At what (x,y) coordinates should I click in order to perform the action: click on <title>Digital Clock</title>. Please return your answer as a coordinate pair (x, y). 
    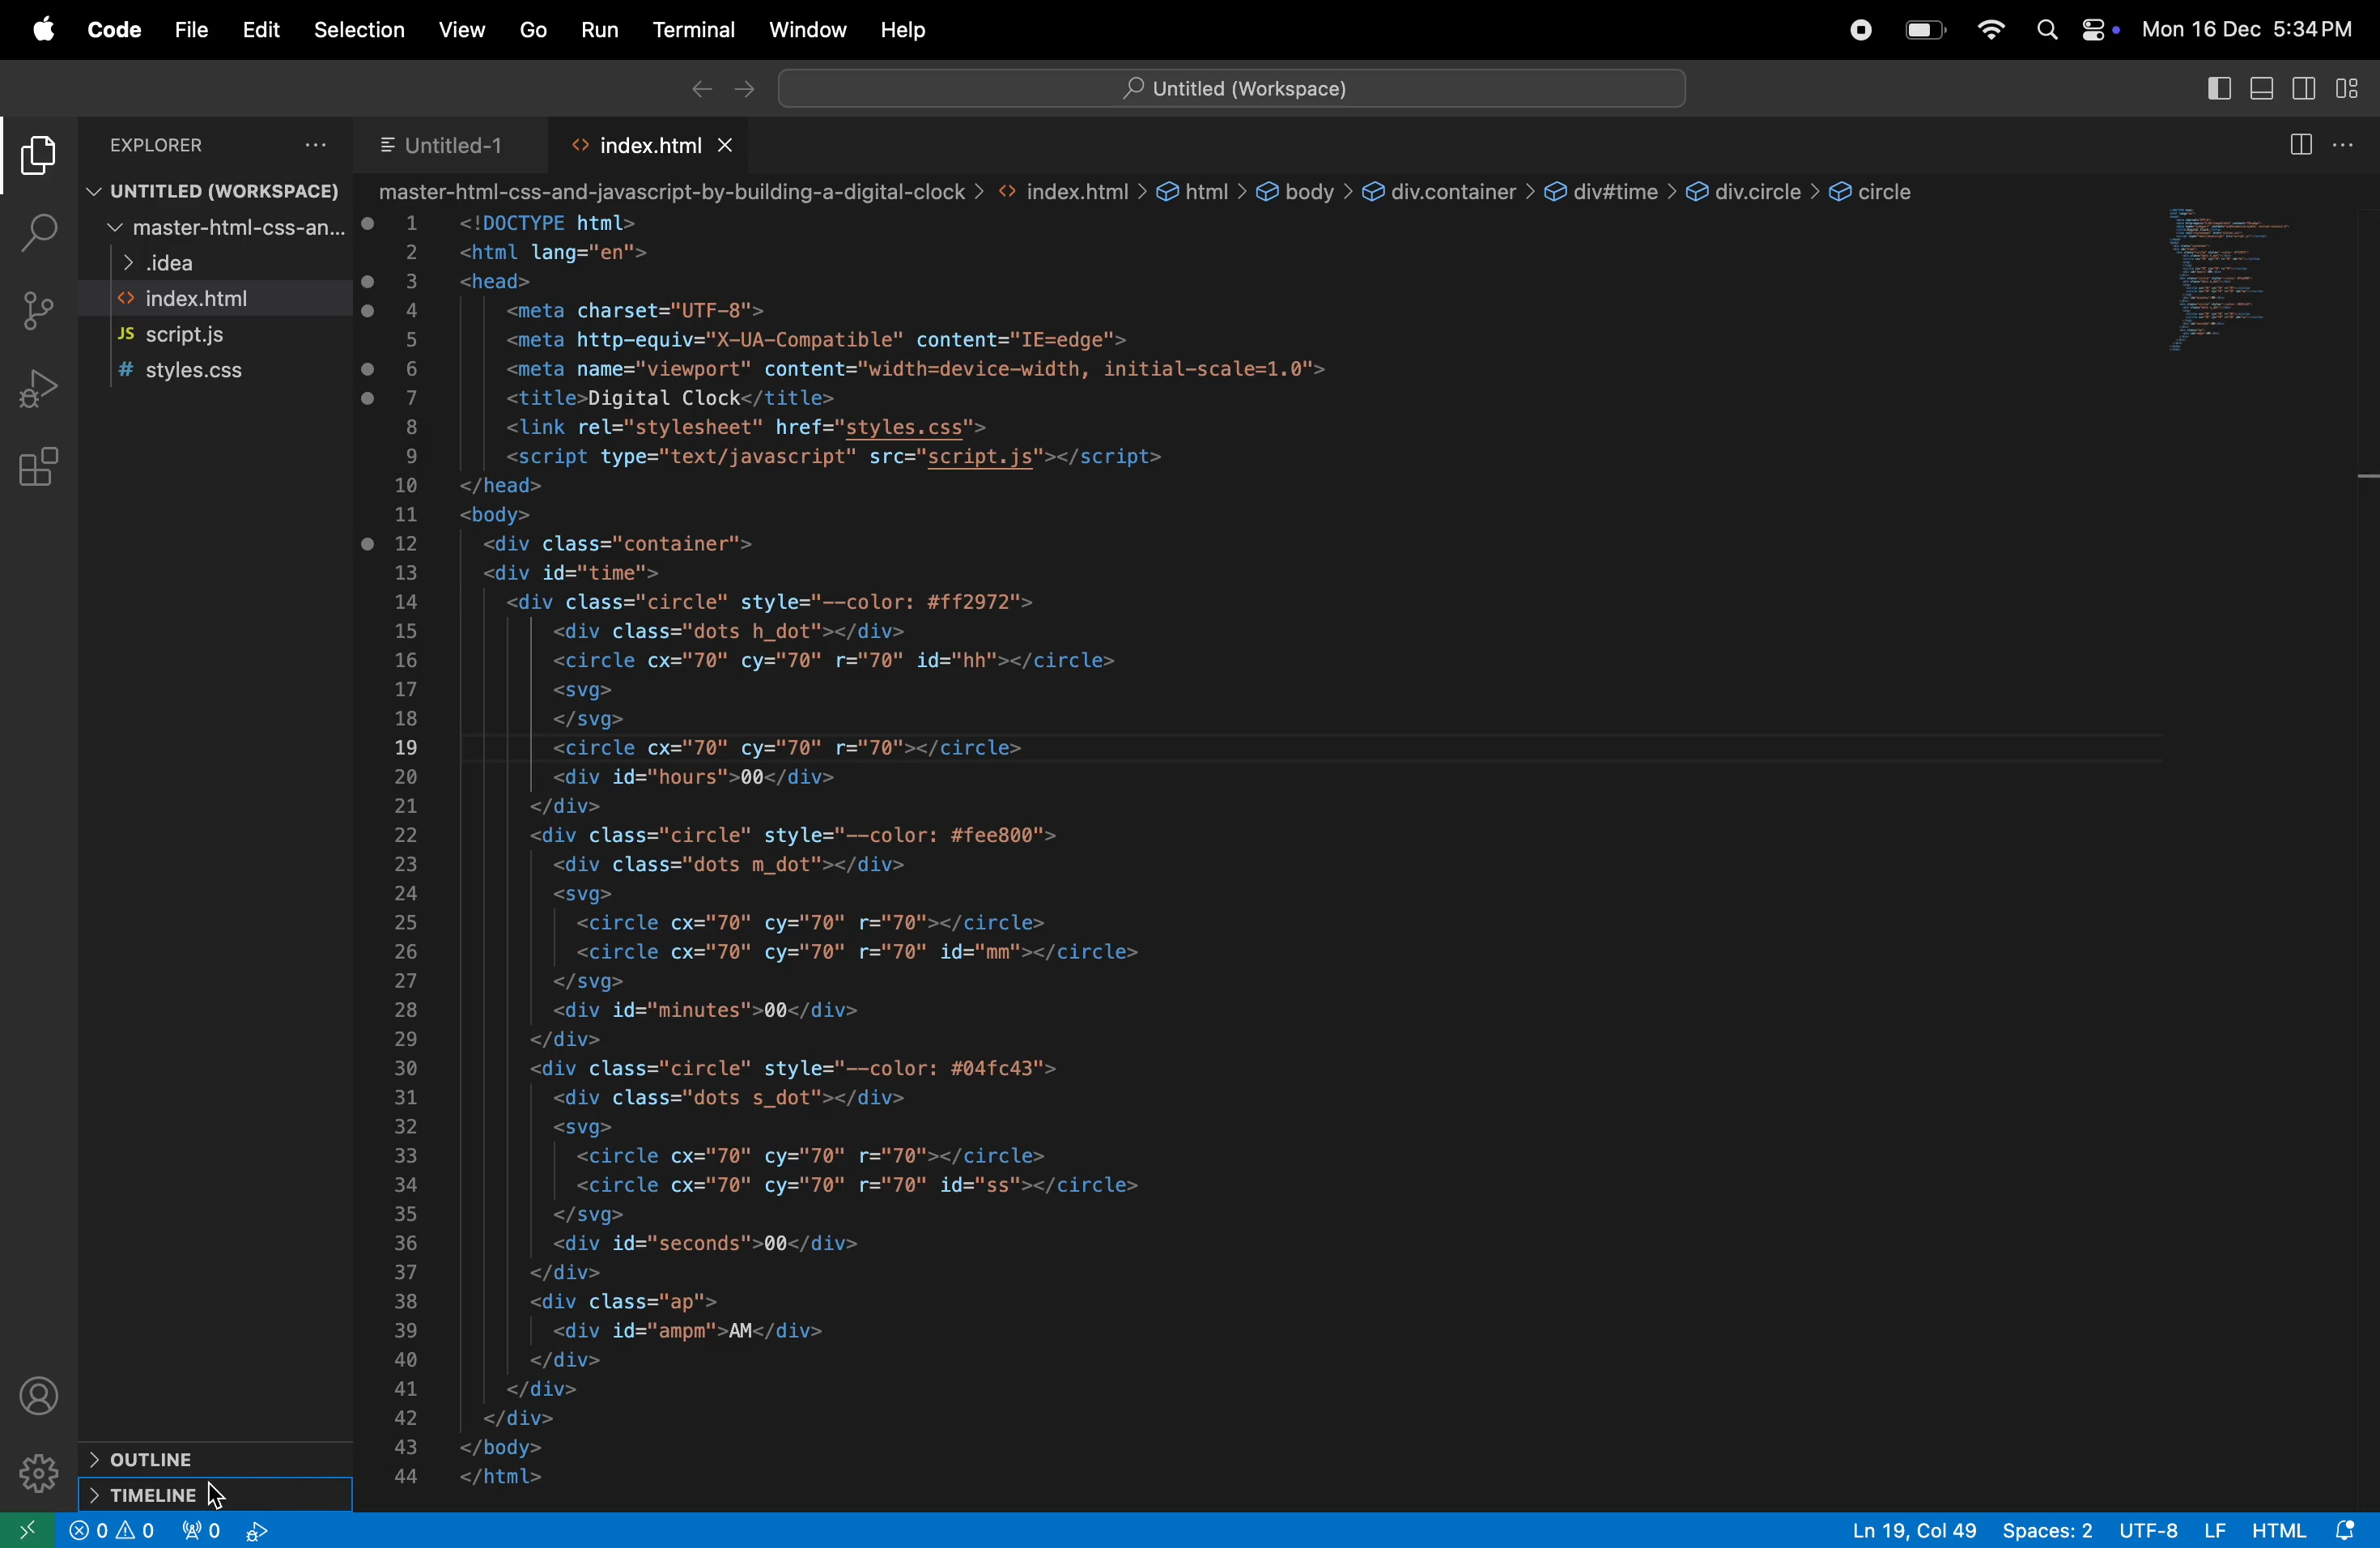
    Looking at the image, I should click on (685, 399).